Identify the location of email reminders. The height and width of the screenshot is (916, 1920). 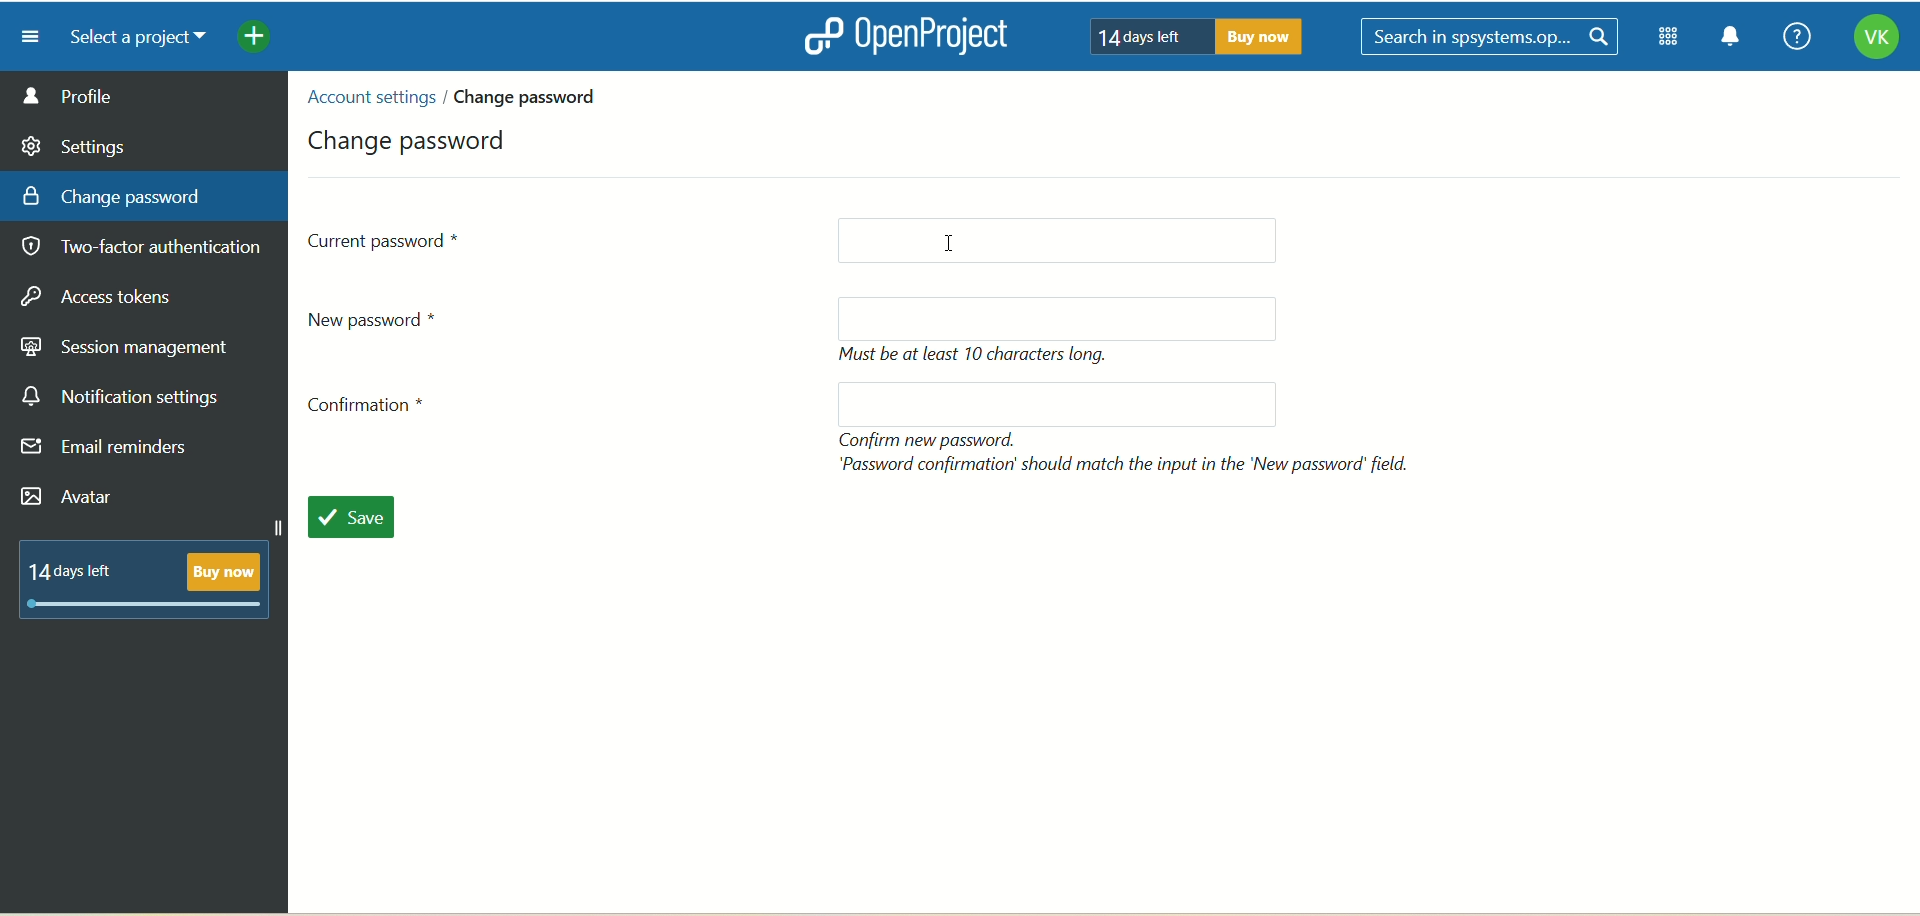
(110, 451).